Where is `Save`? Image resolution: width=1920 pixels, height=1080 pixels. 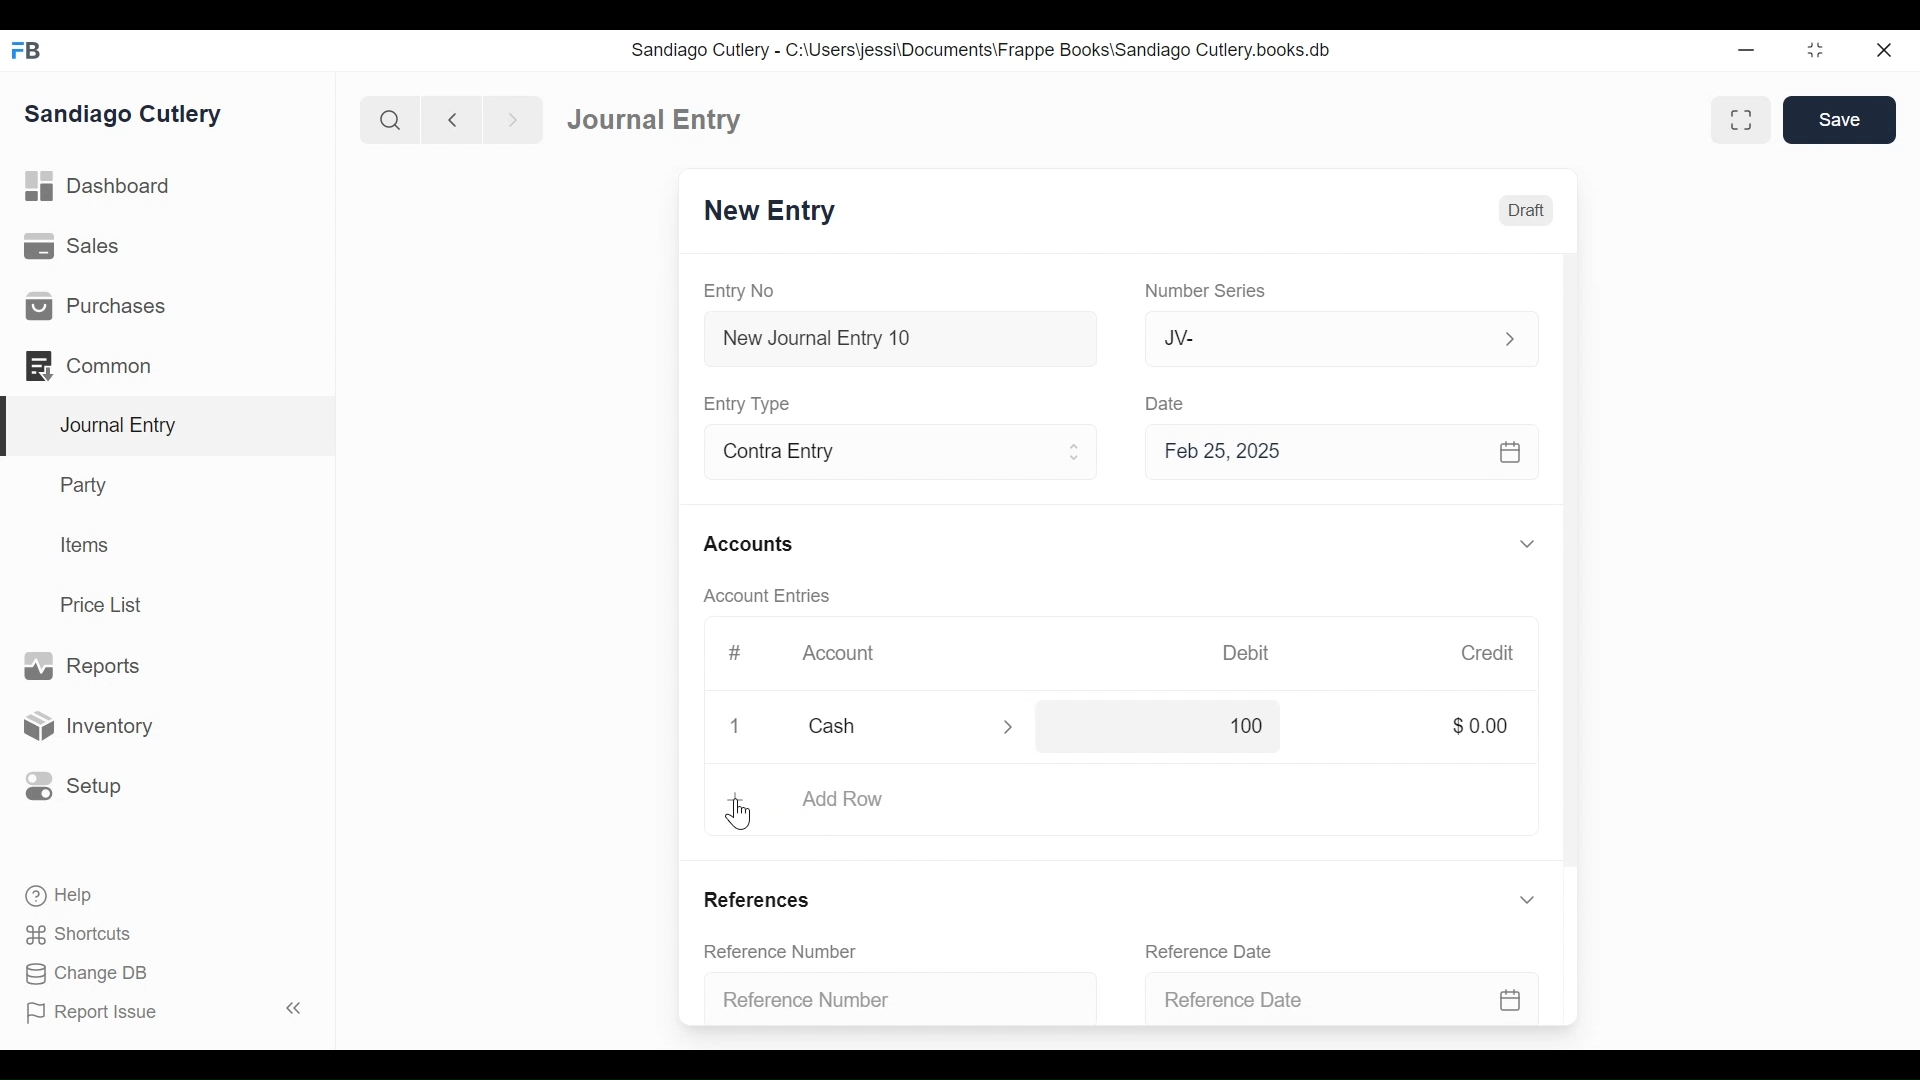
Save is located at coordinates (1840, 120).